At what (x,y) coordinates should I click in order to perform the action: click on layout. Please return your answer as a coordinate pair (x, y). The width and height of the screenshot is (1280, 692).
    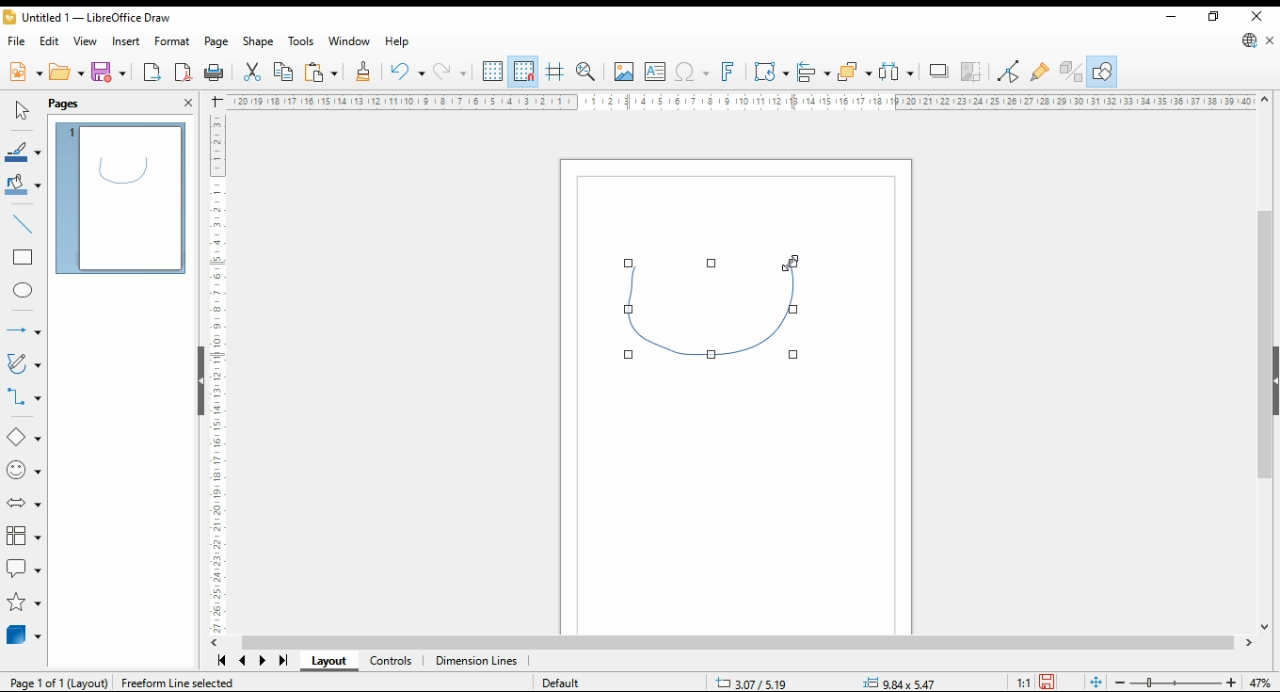
    Looking at the image, I should click on (328, 661).